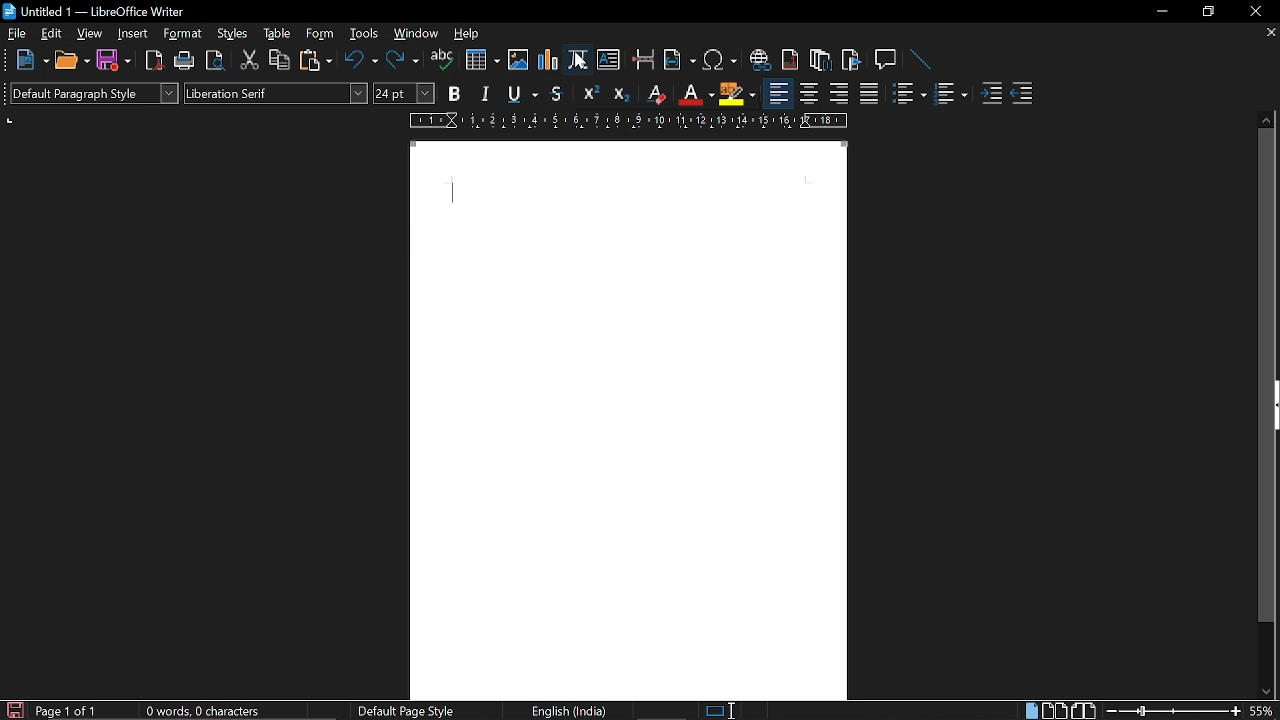  What do you see at coordinates (118, 10) in the screenshot?
I see `Untitled 1 - LibreOffice Writer` at bounding box center [118, 10].